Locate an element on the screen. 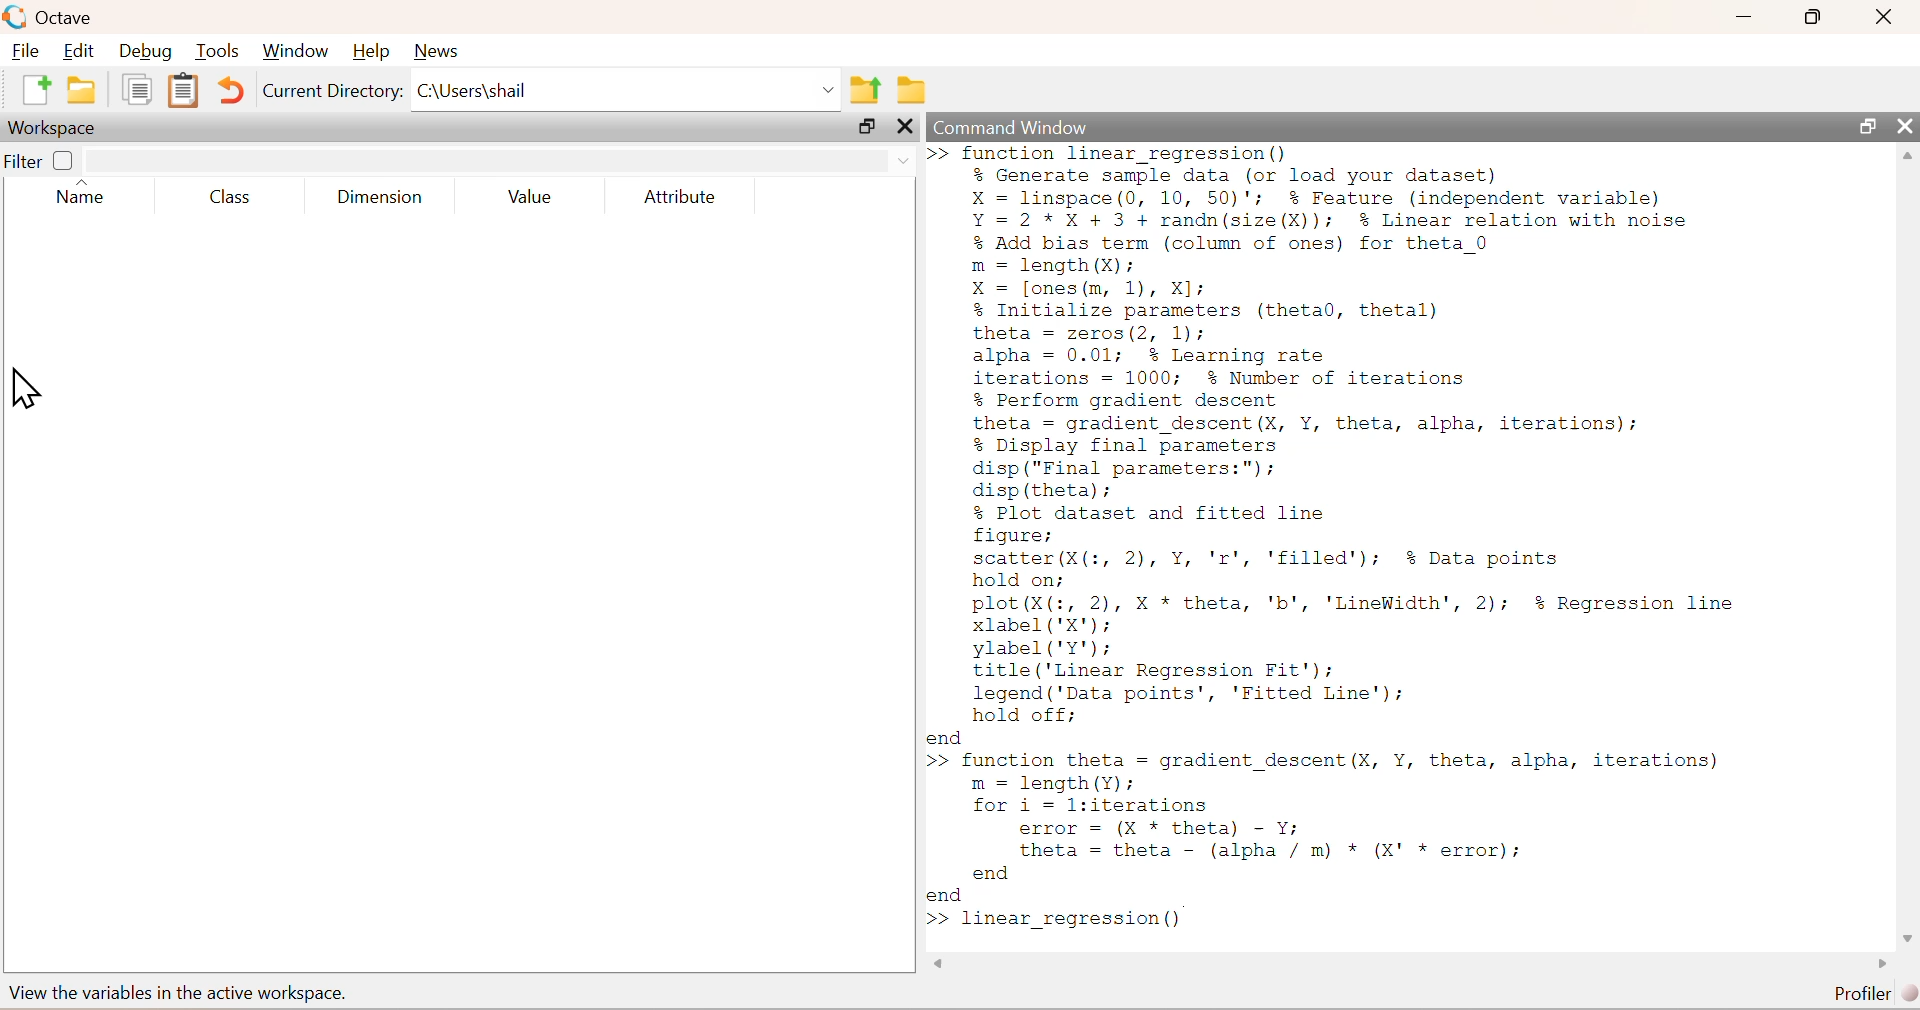 The width and height of the screenshot is (1920, 1010). Window is located at coordinates (297, 50).